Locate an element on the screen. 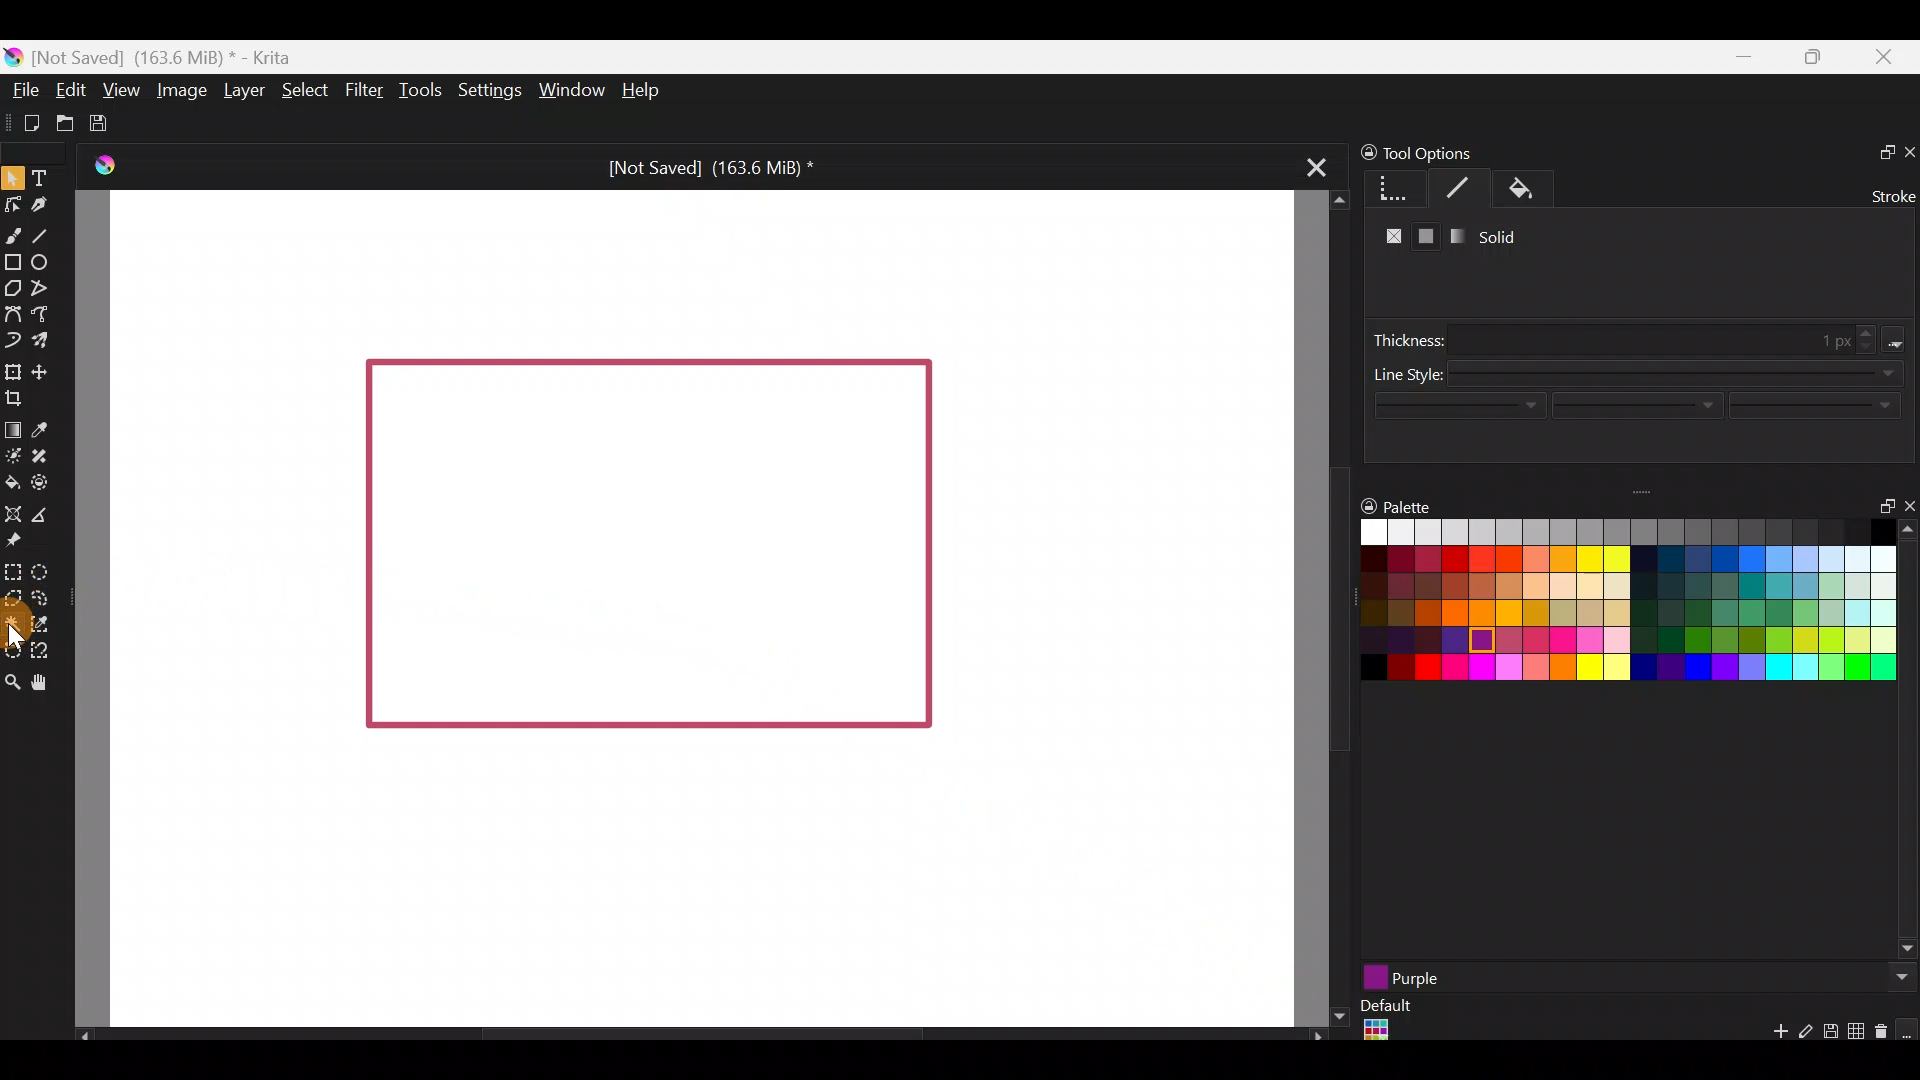 The height and width of the screenshot is (1080, 1920). Fill a contiguous area of colour with colour/fill a selection is located at coordinates (12, 481).